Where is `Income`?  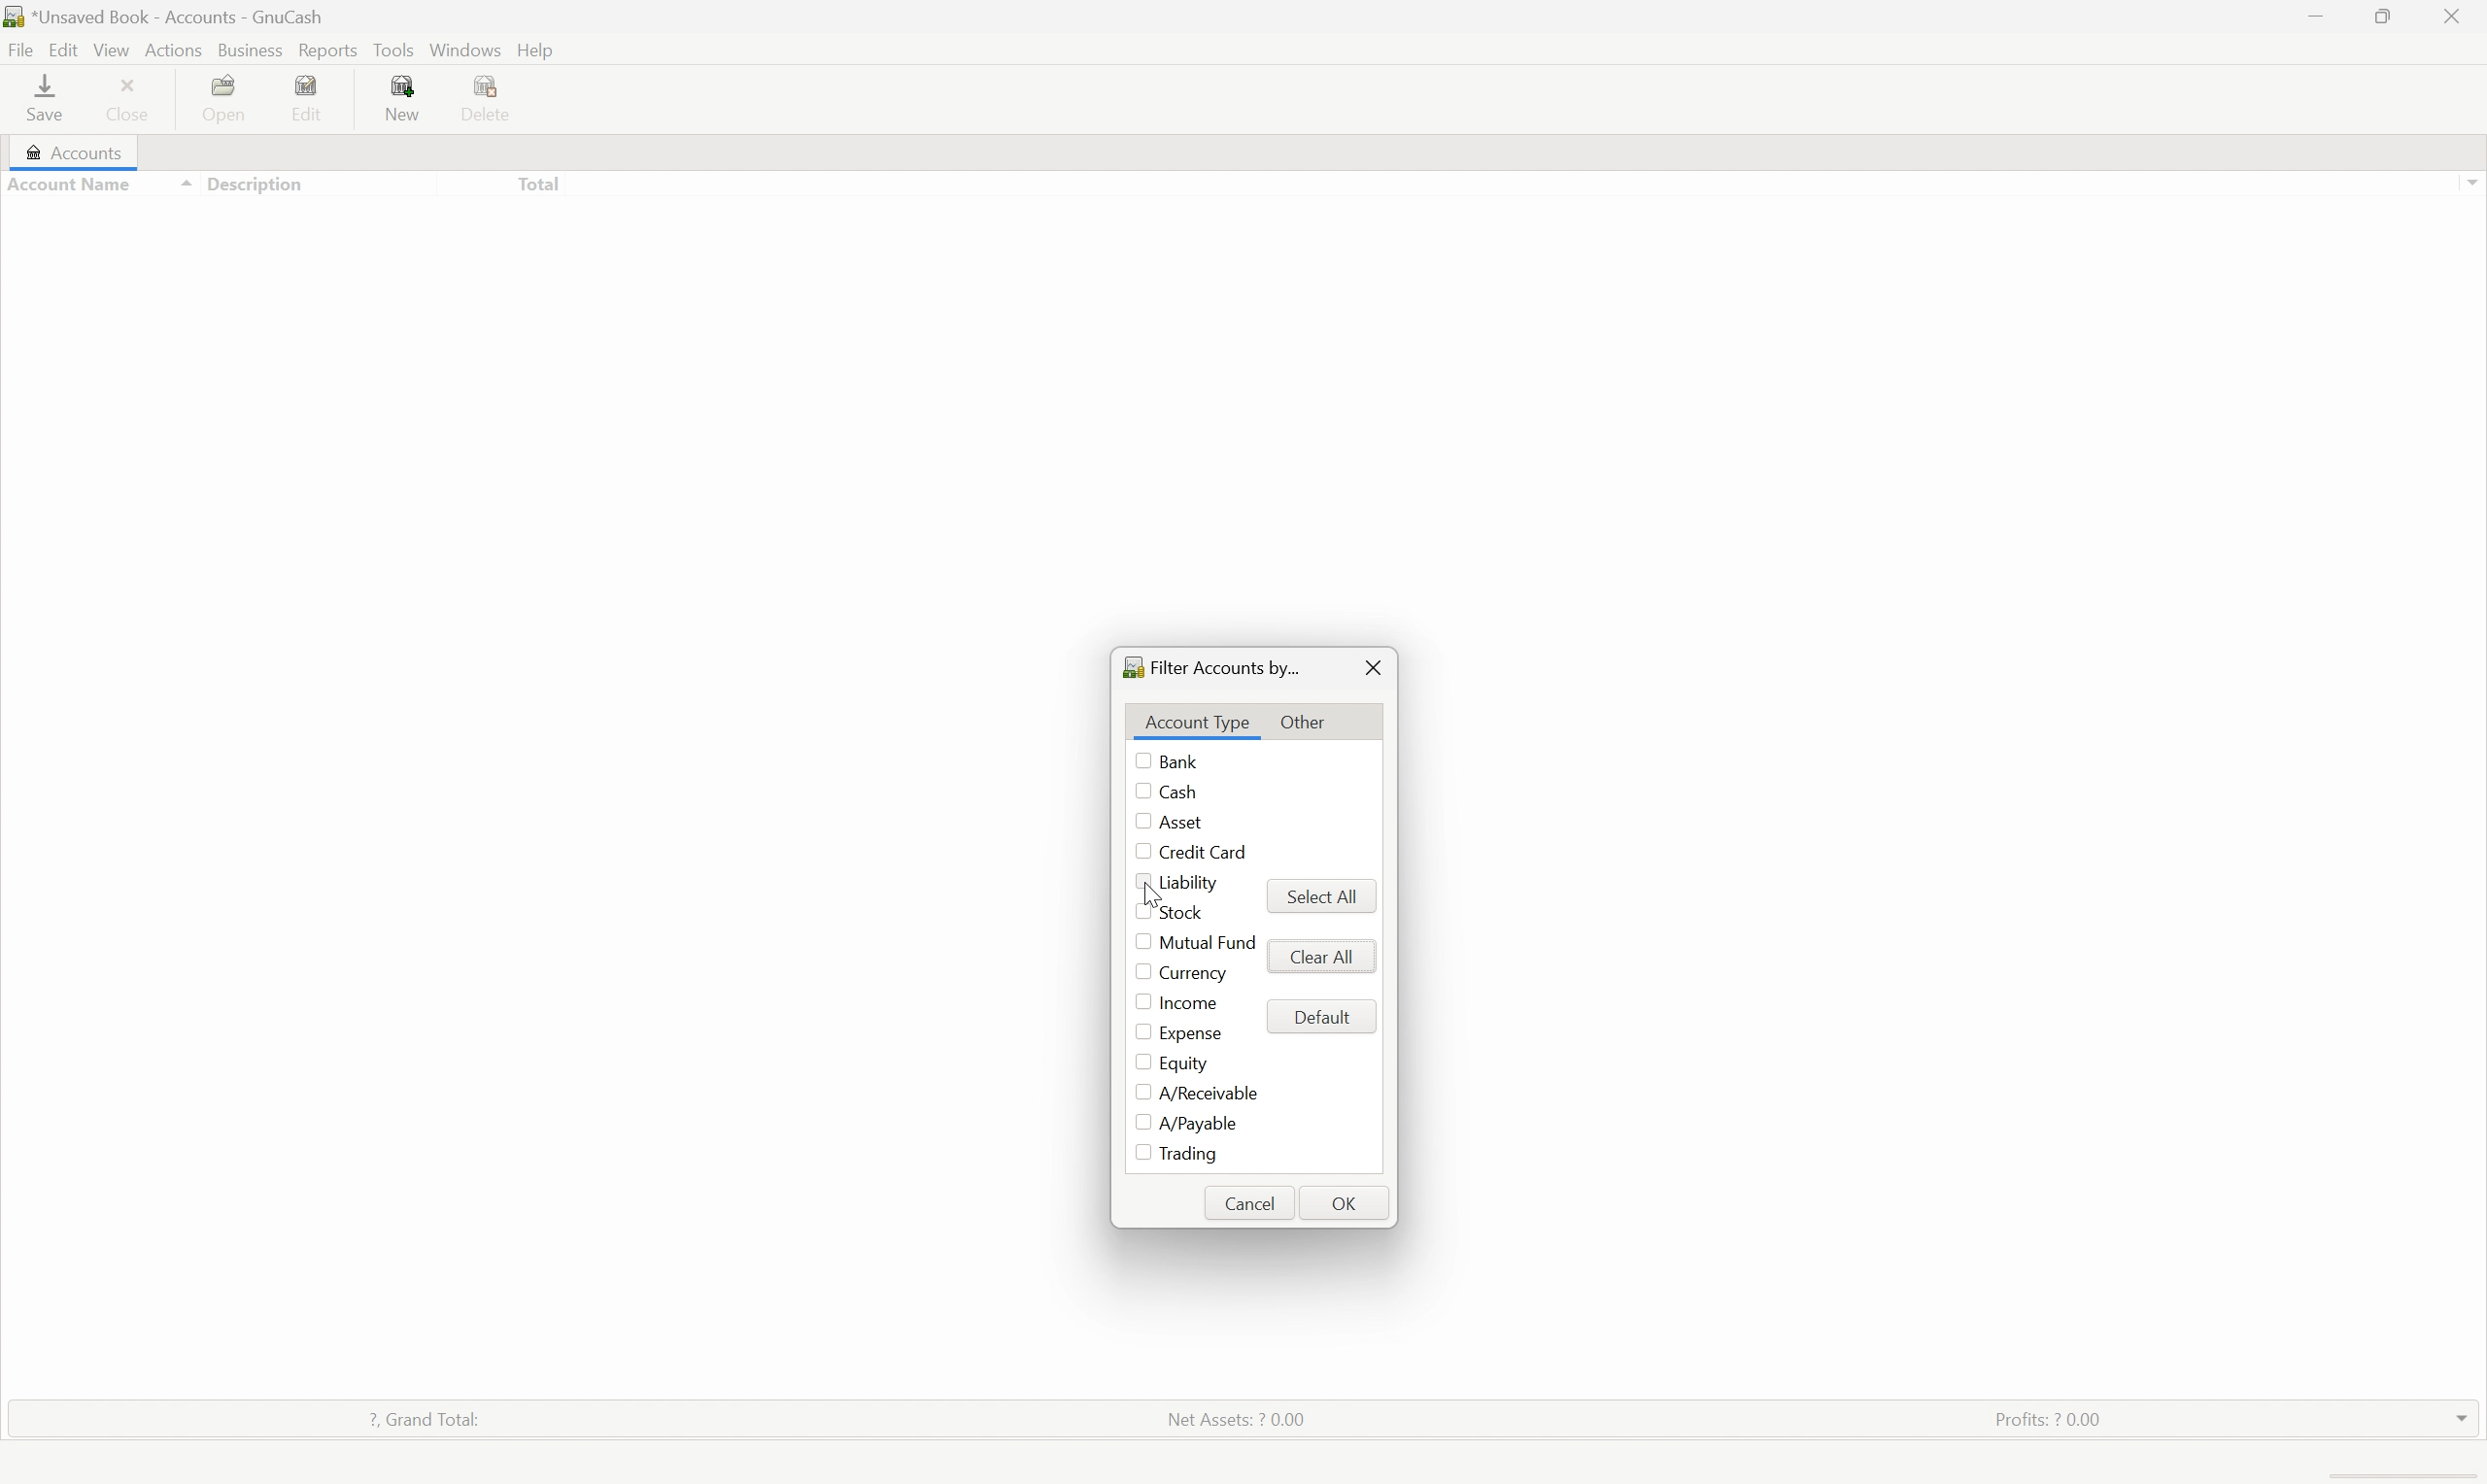
Income is located at coordinates (235, 301).